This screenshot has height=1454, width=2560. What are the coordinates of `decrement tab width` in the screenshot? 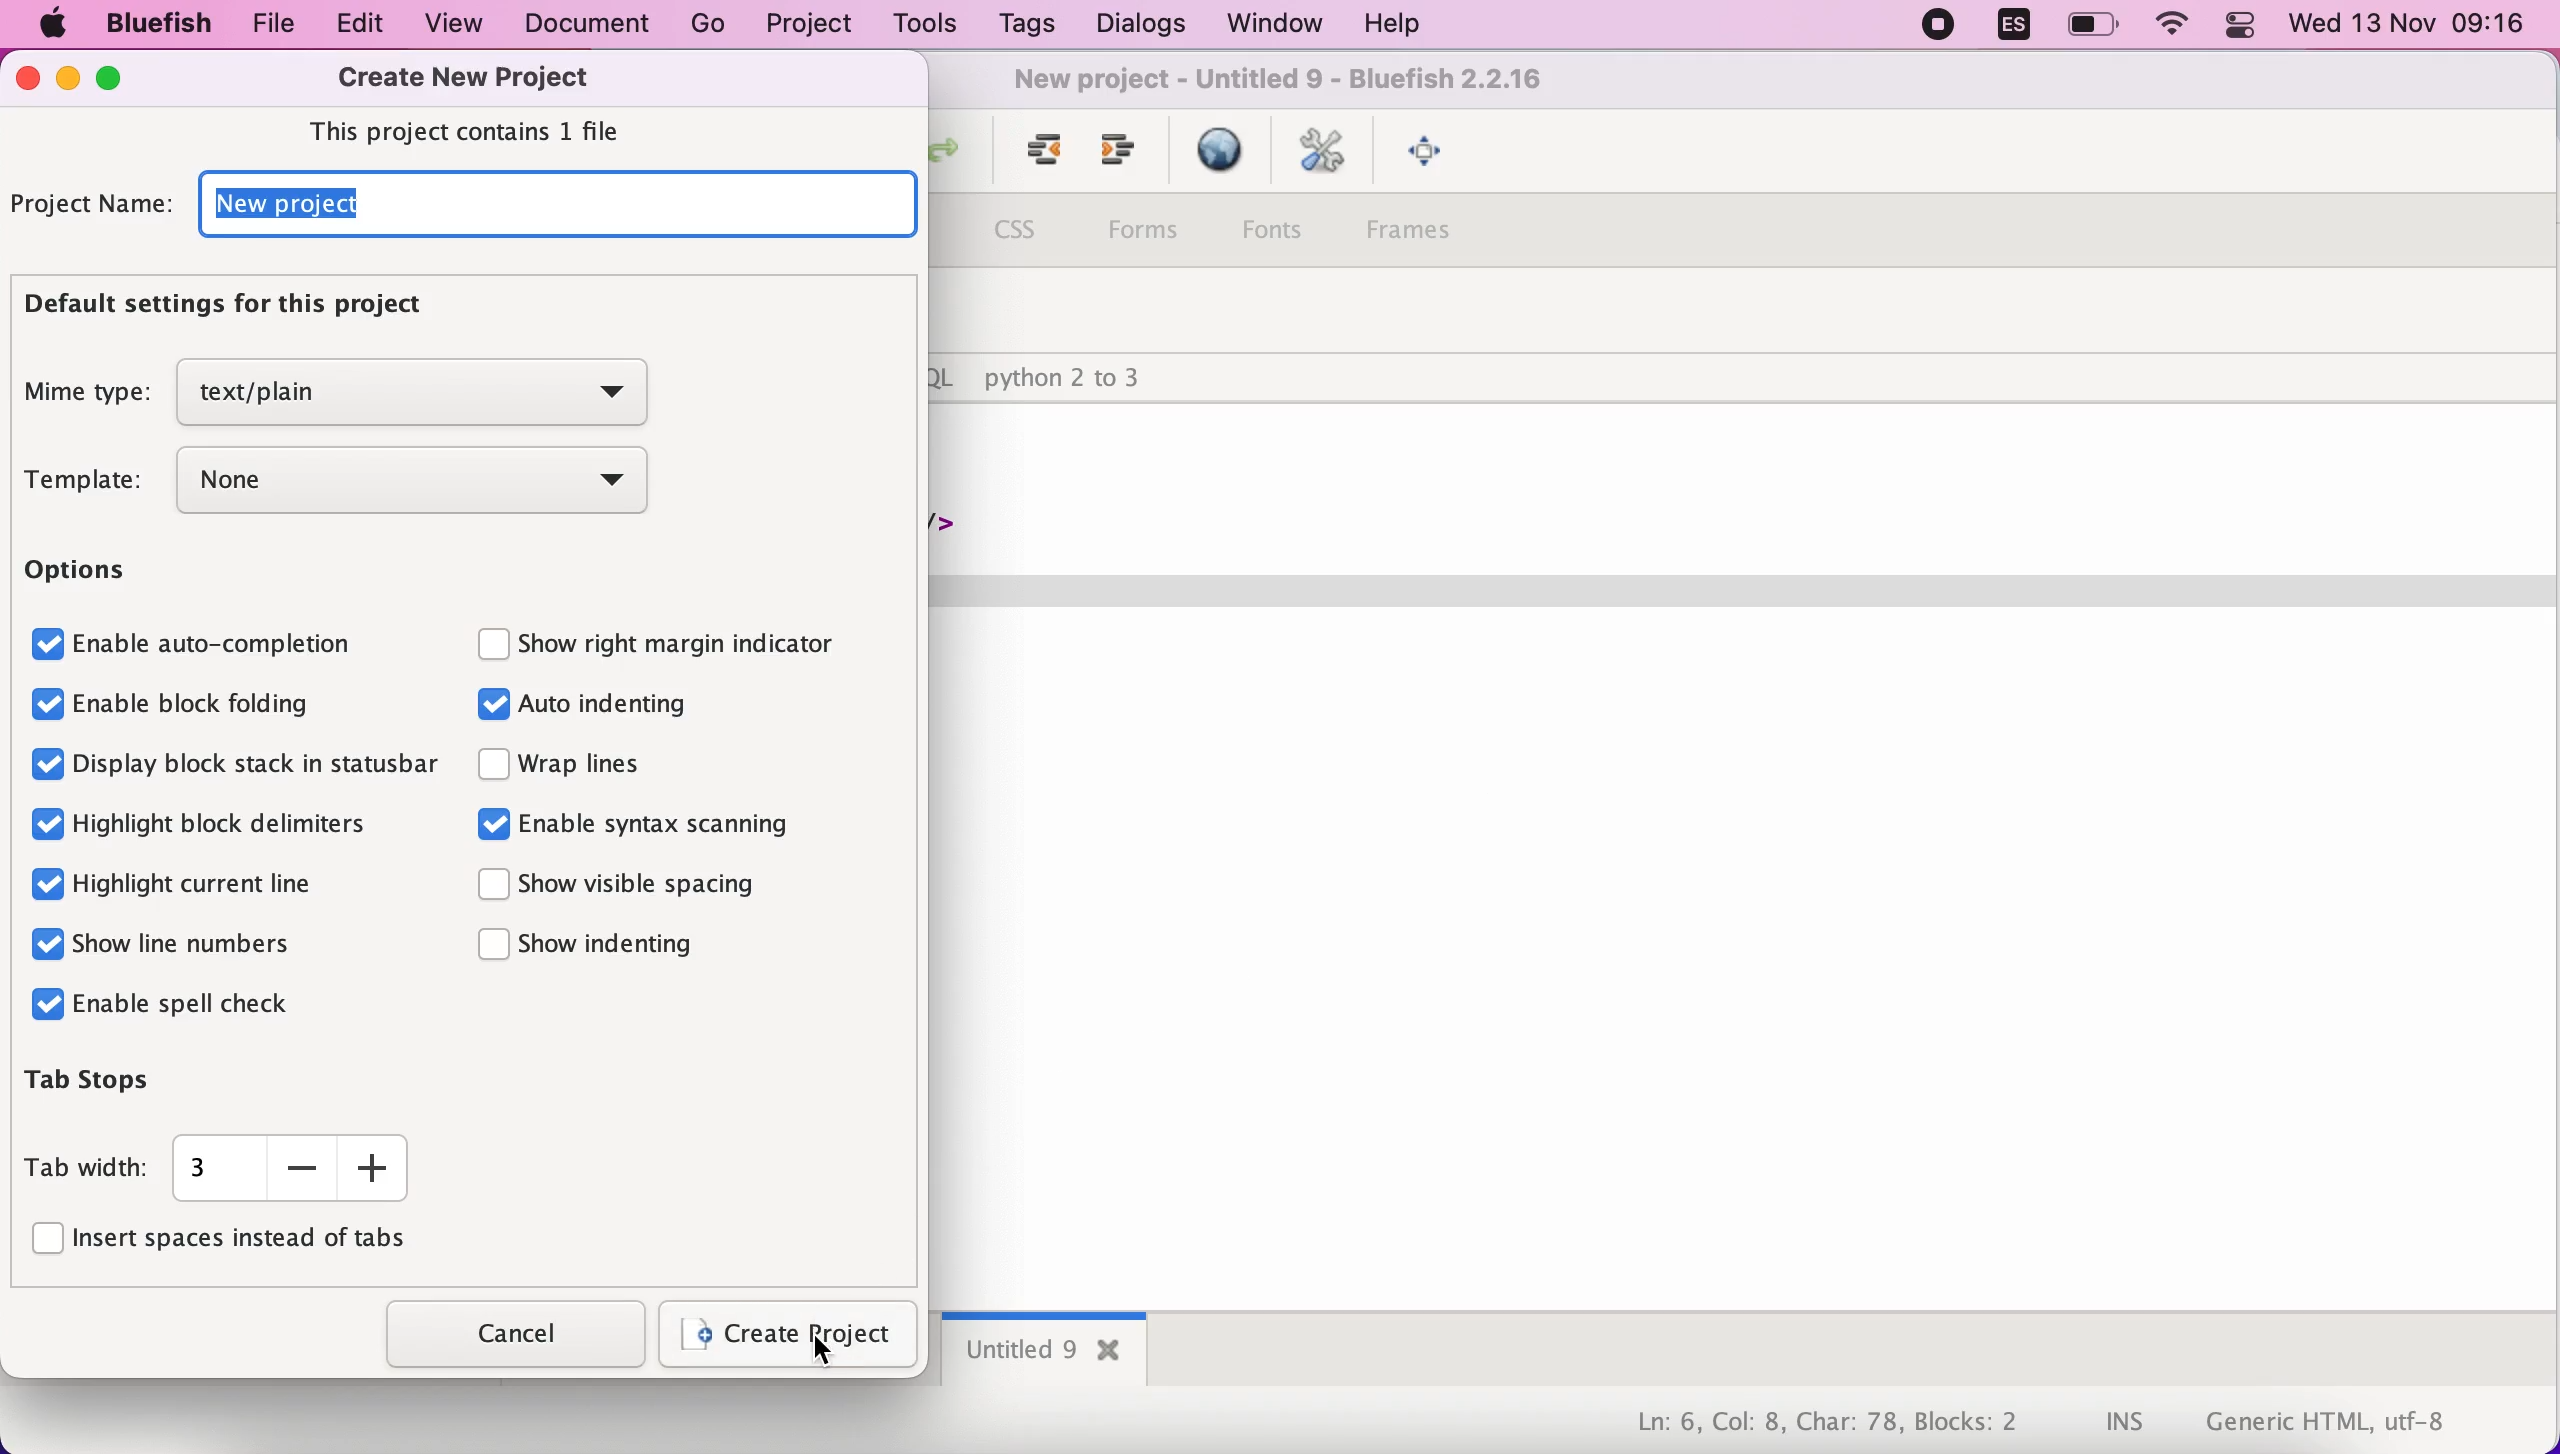 It's located at (303, 1170).